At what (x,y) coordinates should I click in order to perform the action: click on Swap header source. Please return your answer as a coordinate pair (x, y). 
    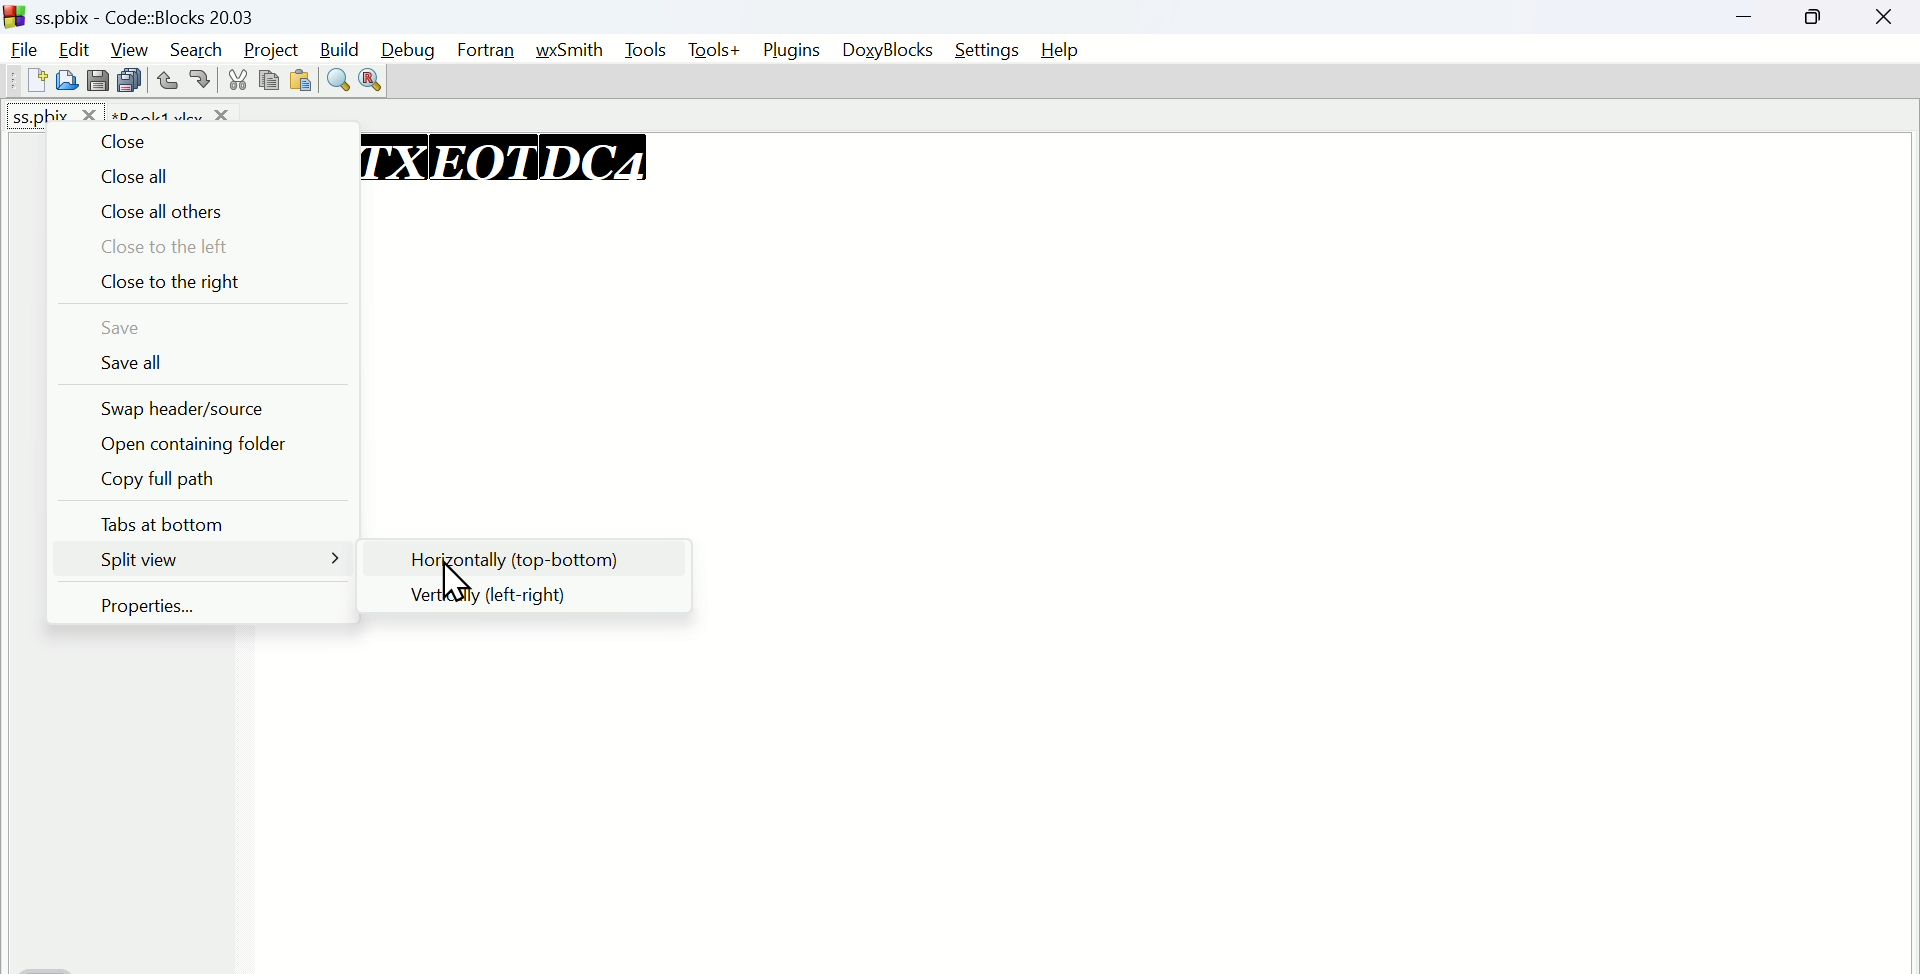
    Looking at the image, I should click on (202, 410).